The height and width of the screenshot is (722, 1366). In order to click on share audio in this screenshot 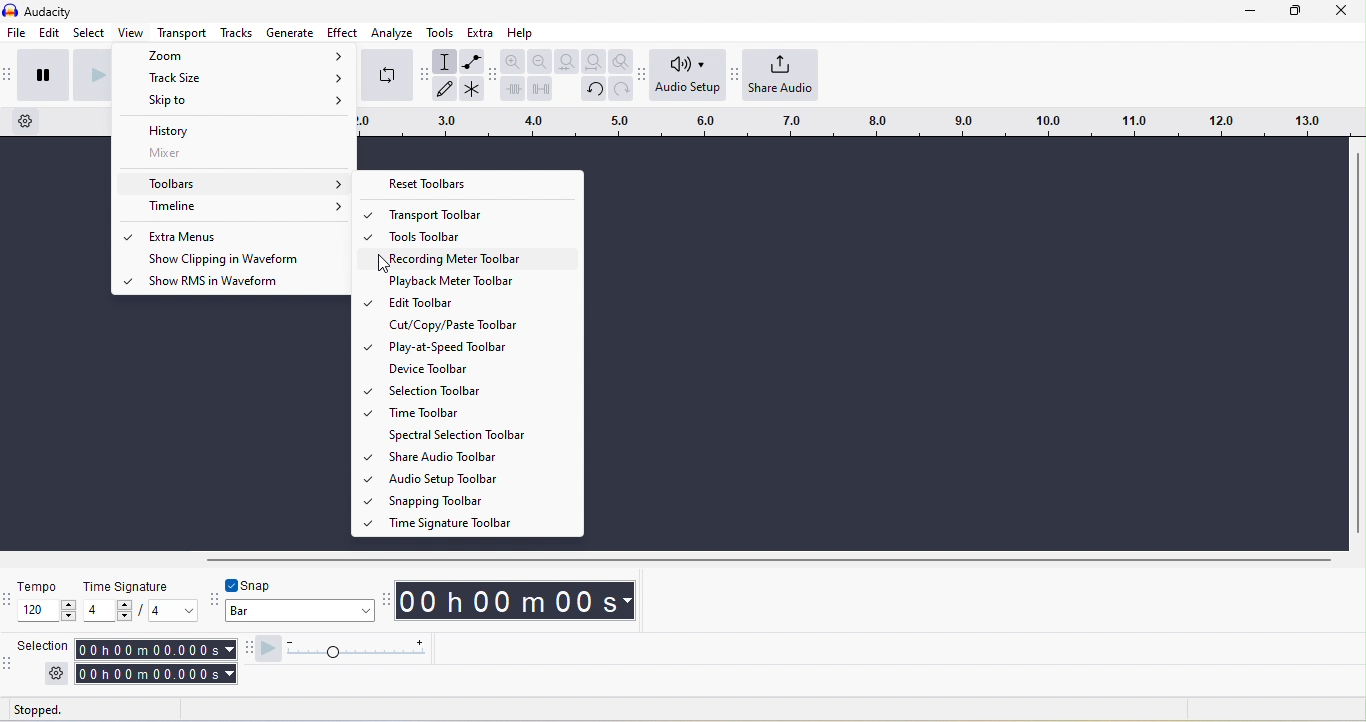, I will do `click(781, 74)`.